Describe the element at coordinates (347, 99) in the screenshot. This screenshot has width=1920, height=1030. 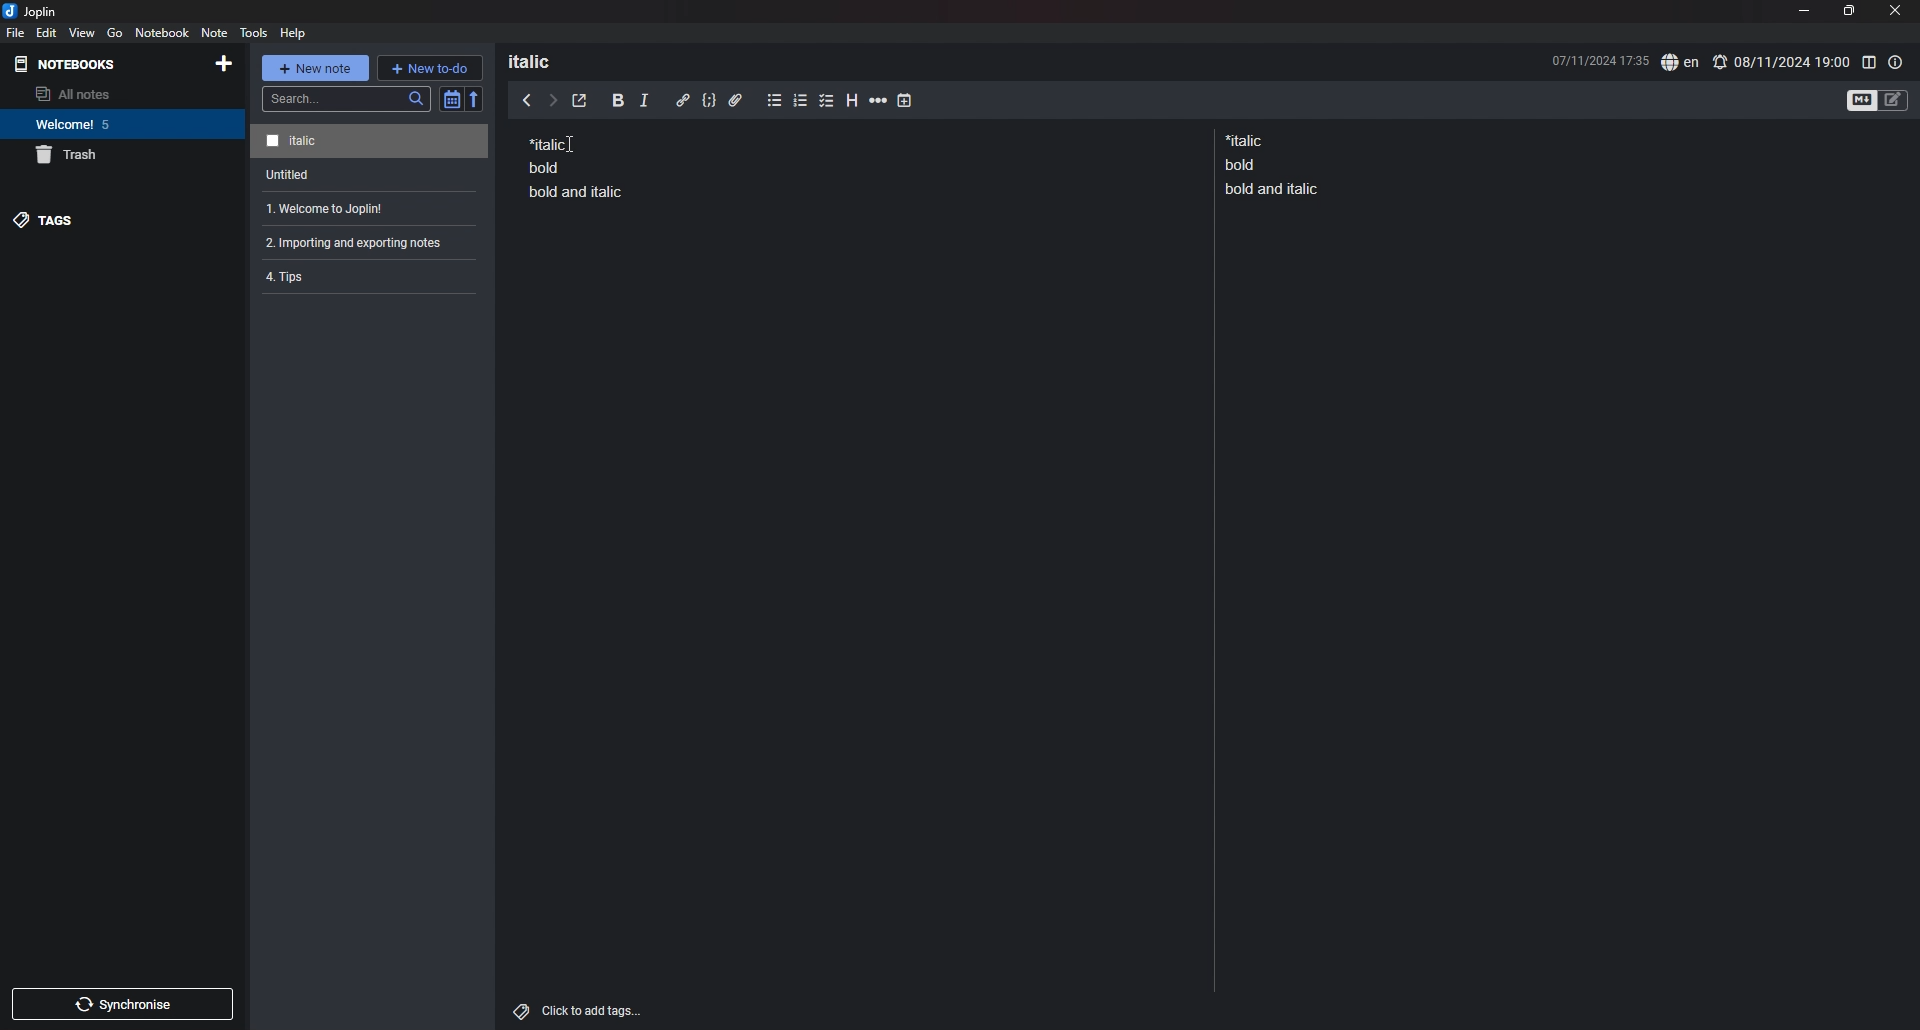
I see `search bar` at that location.